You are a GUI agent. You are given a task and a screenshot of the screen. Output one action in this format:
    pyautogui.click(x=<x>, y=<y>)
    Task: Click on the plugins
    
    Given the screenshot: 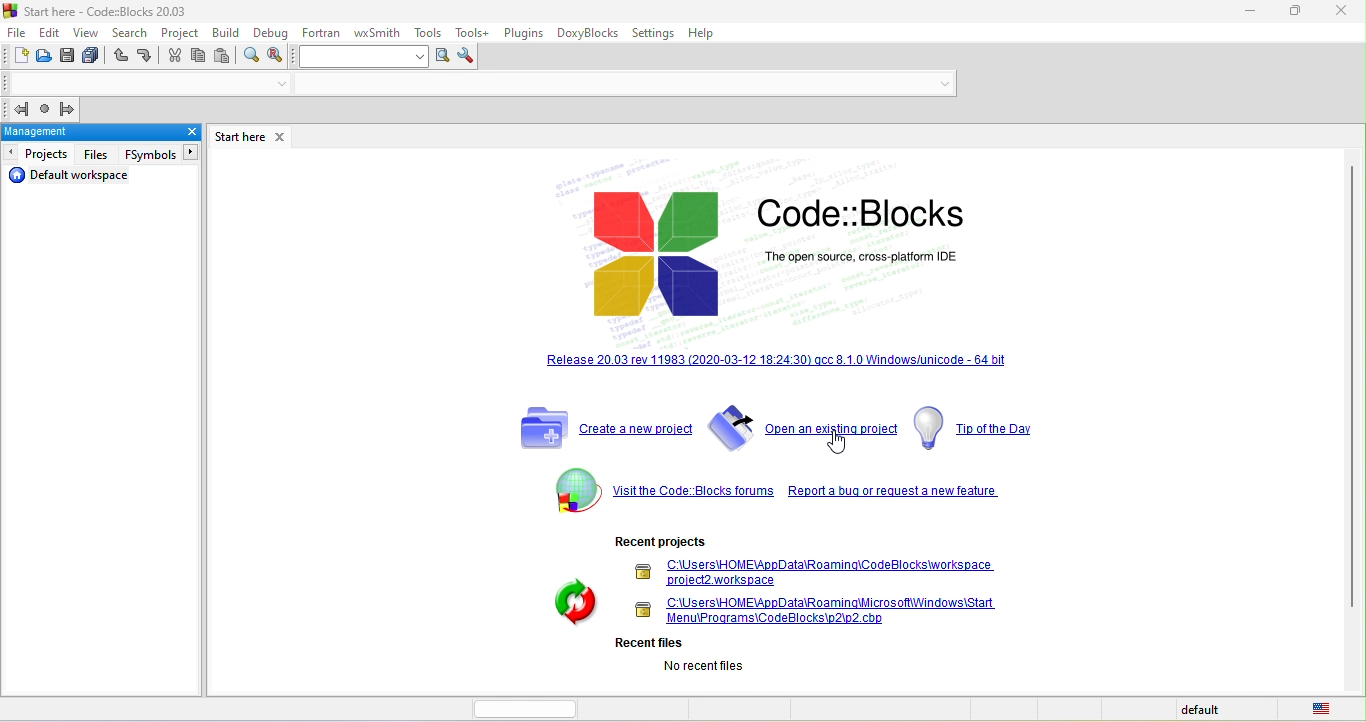 What is the action you would take?
    pyautogui.click(x=524, y=35)
    